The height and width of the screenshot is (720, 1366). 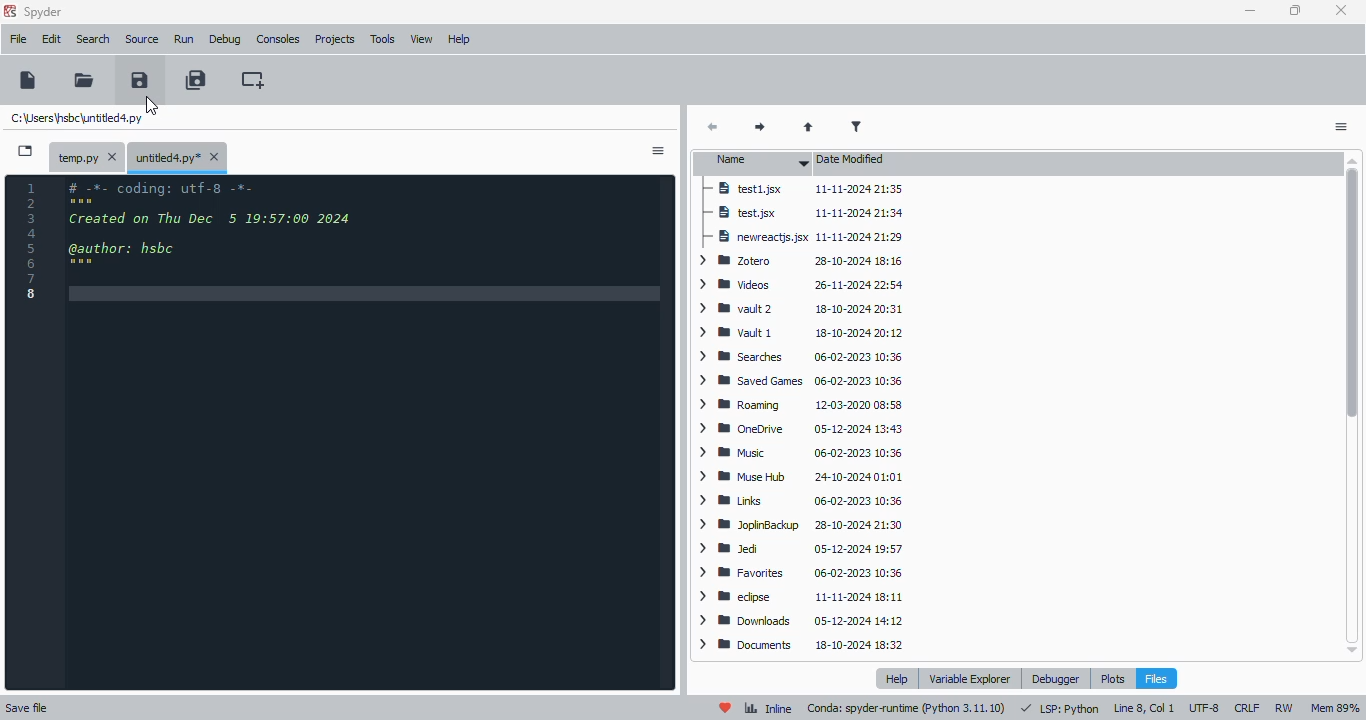 I want to click on files, so click(x=1155, y=678).